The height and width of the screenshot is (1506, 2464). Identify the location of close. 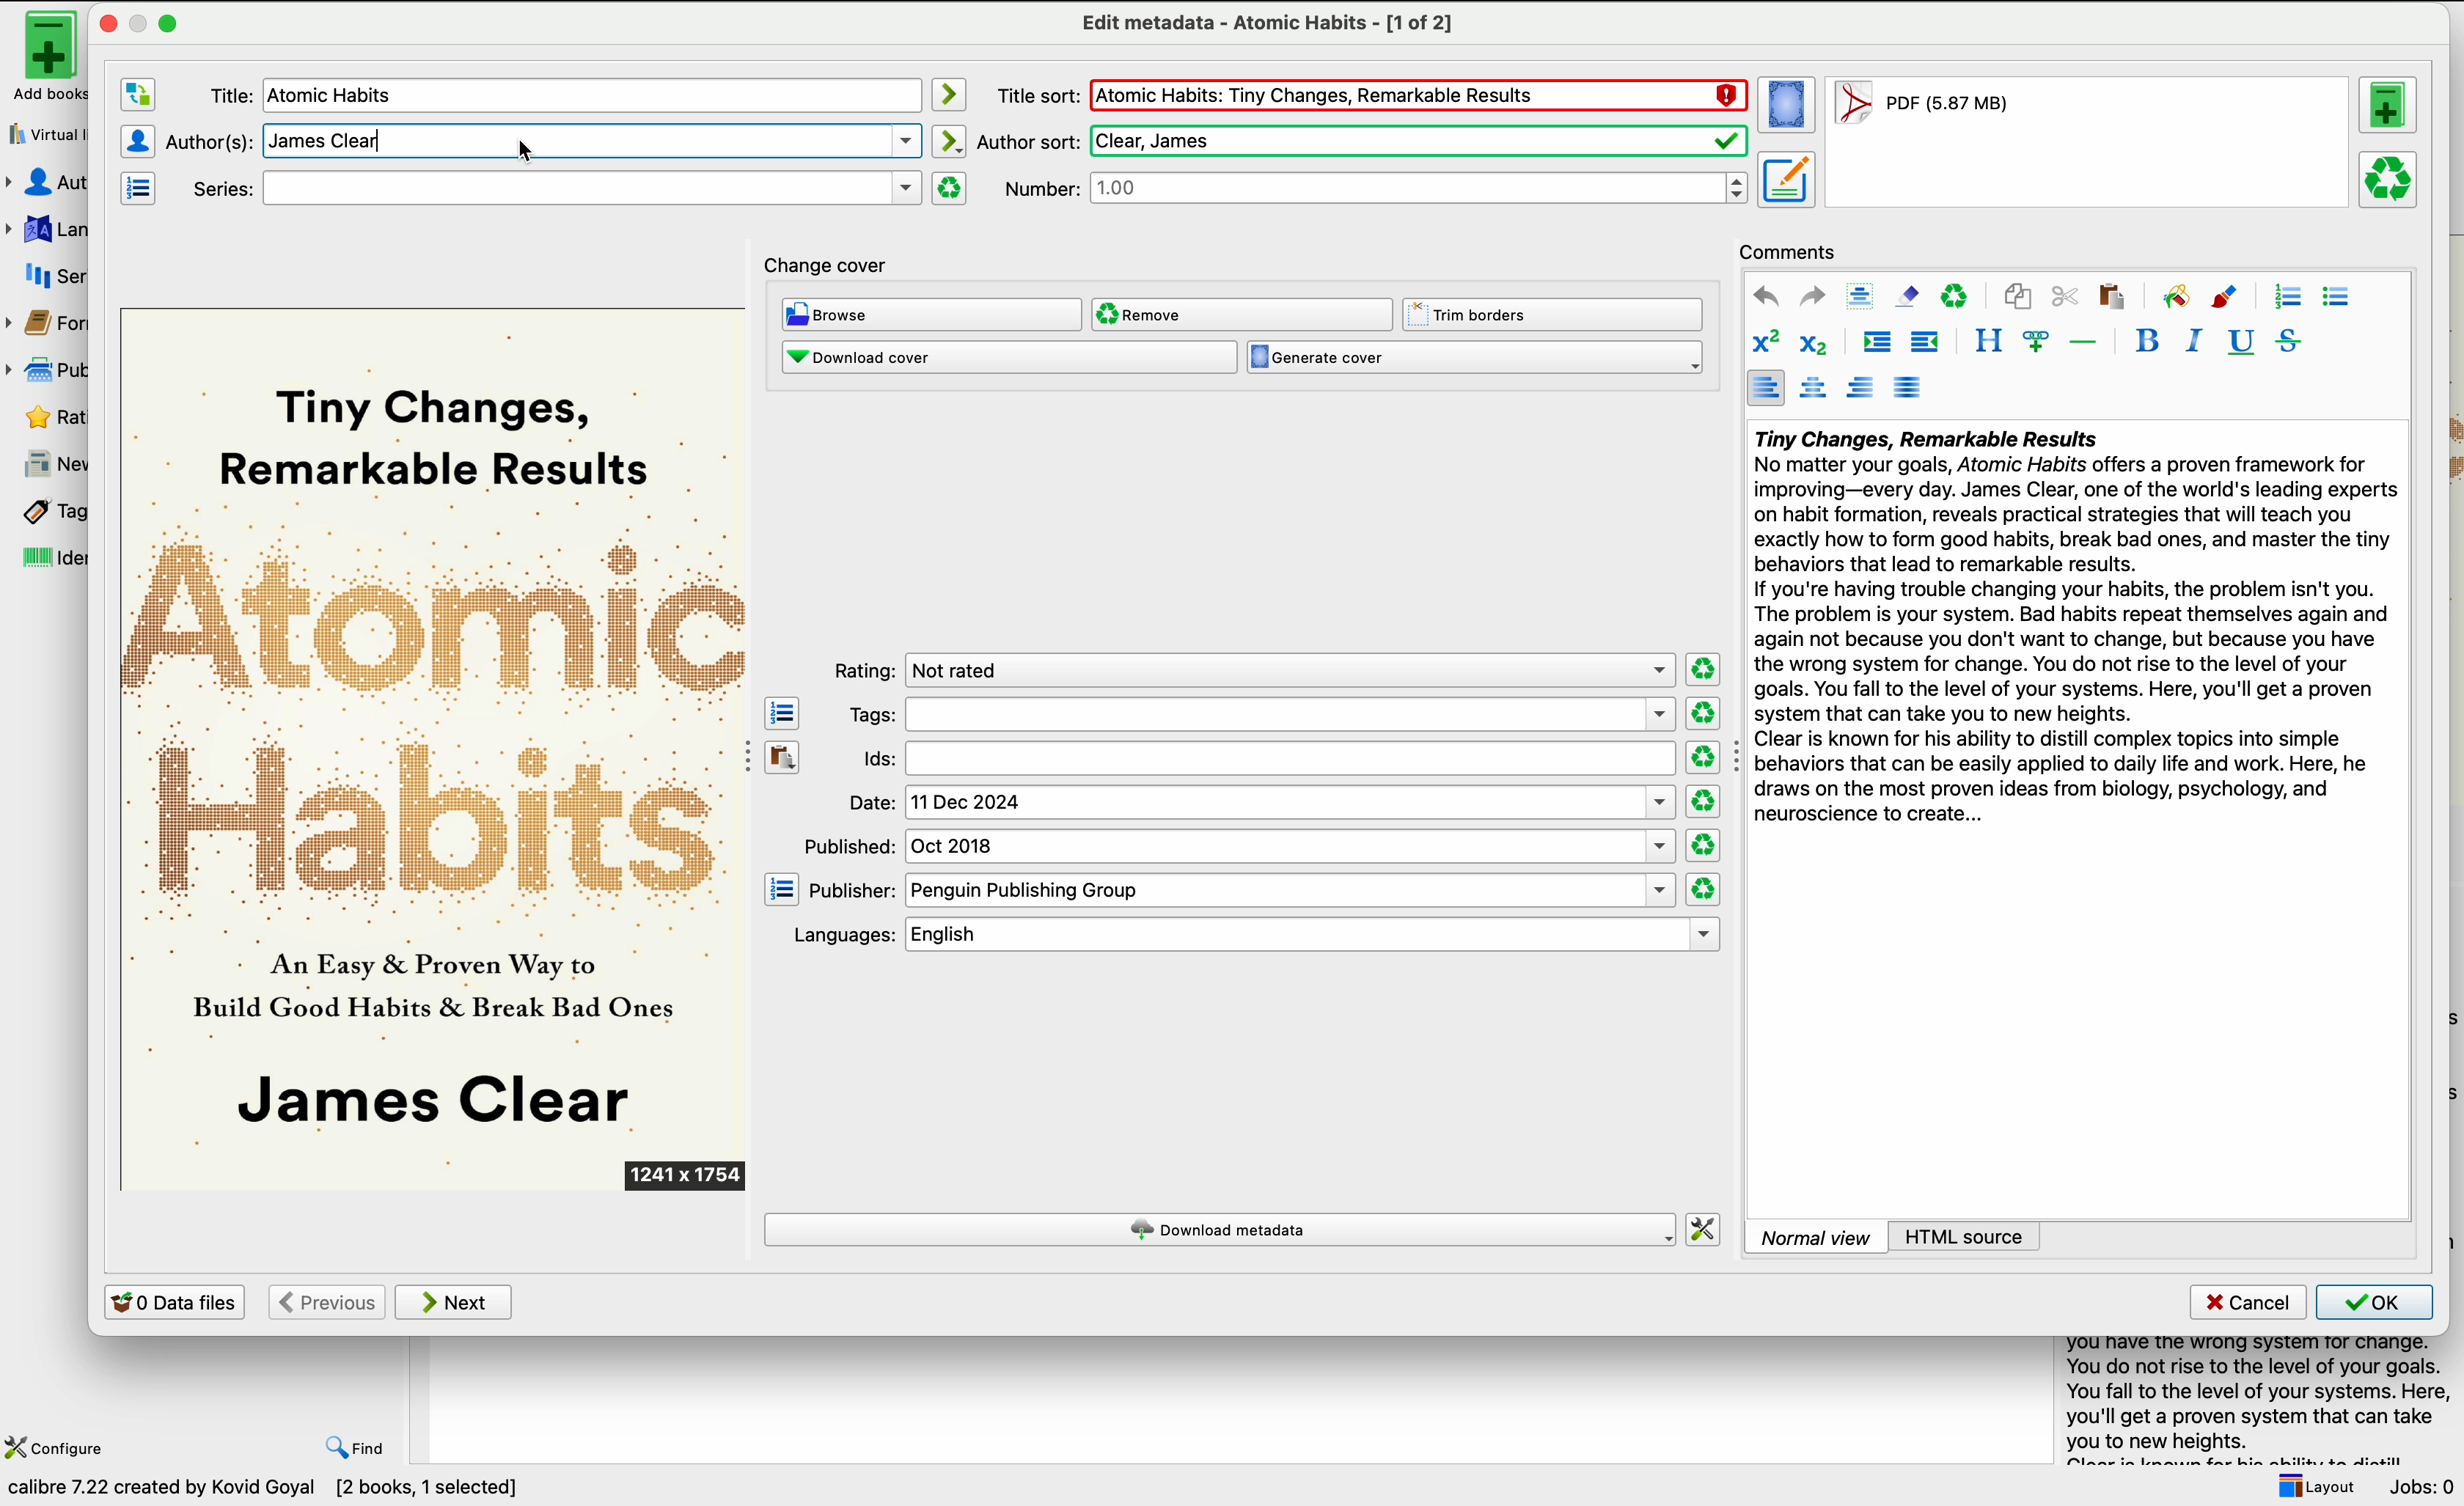
(106, 23).